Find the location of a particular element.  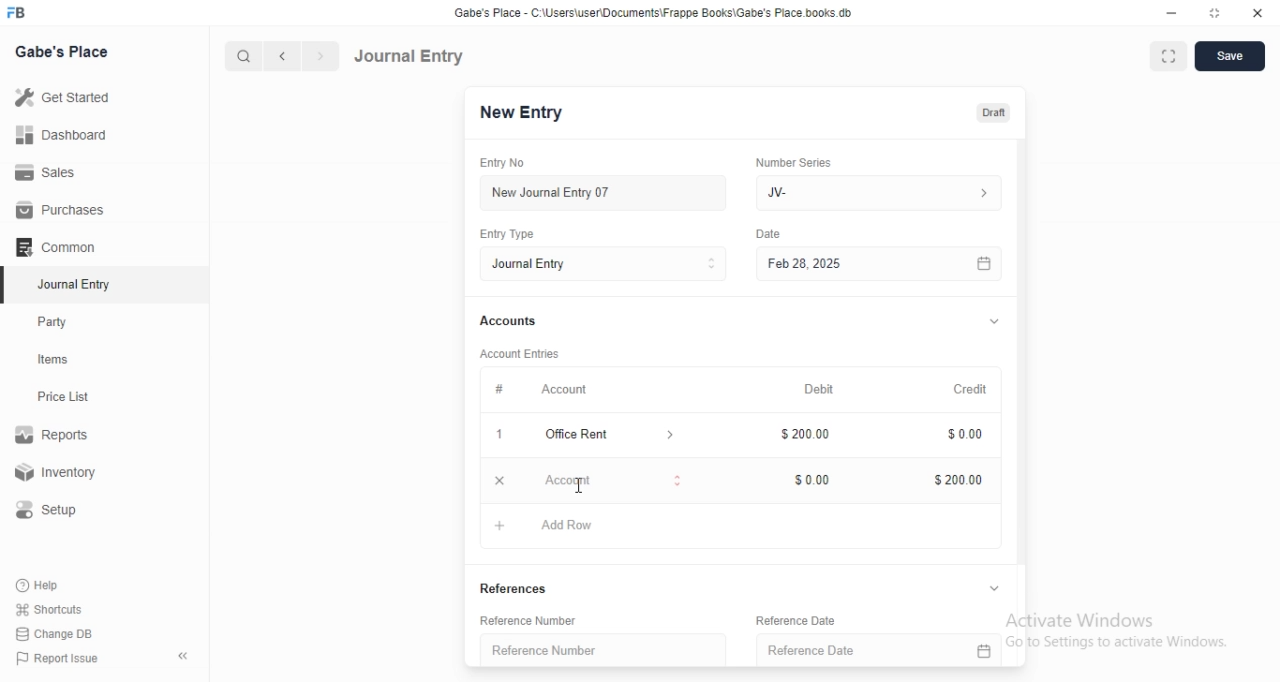

 is located at coordinates (806, 481).